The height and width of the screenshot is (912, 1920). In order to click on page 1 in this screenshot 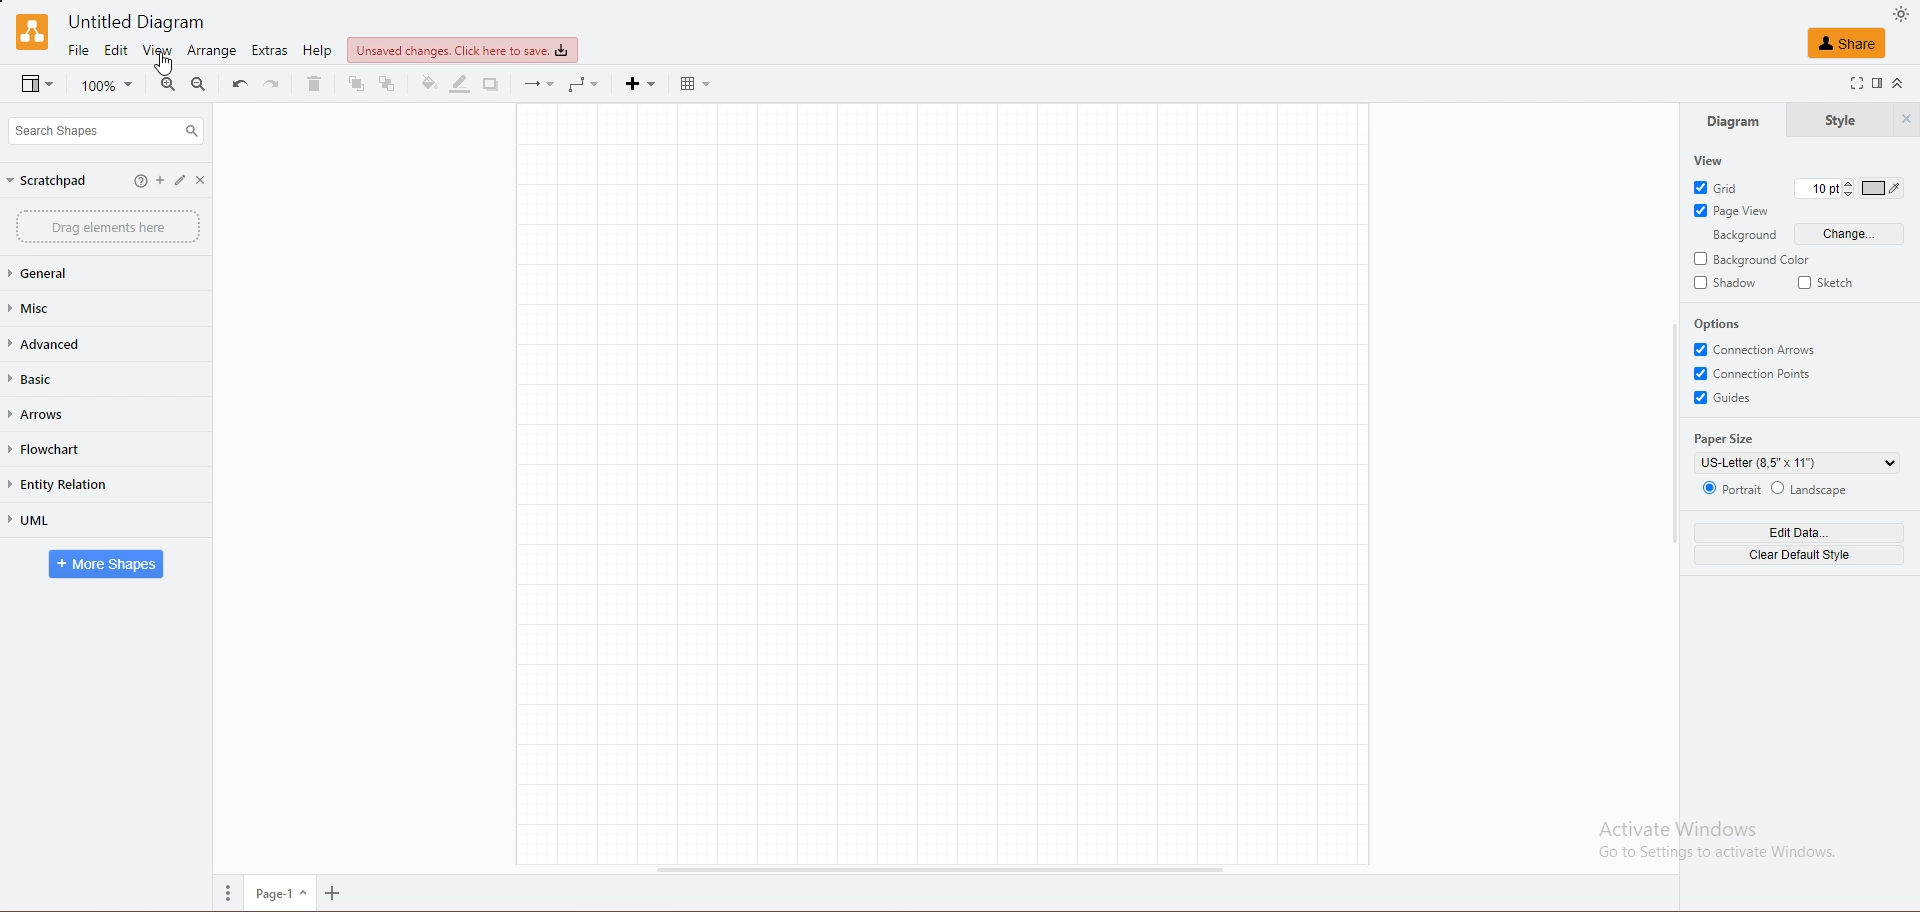, I will do `click(283, 893)`.